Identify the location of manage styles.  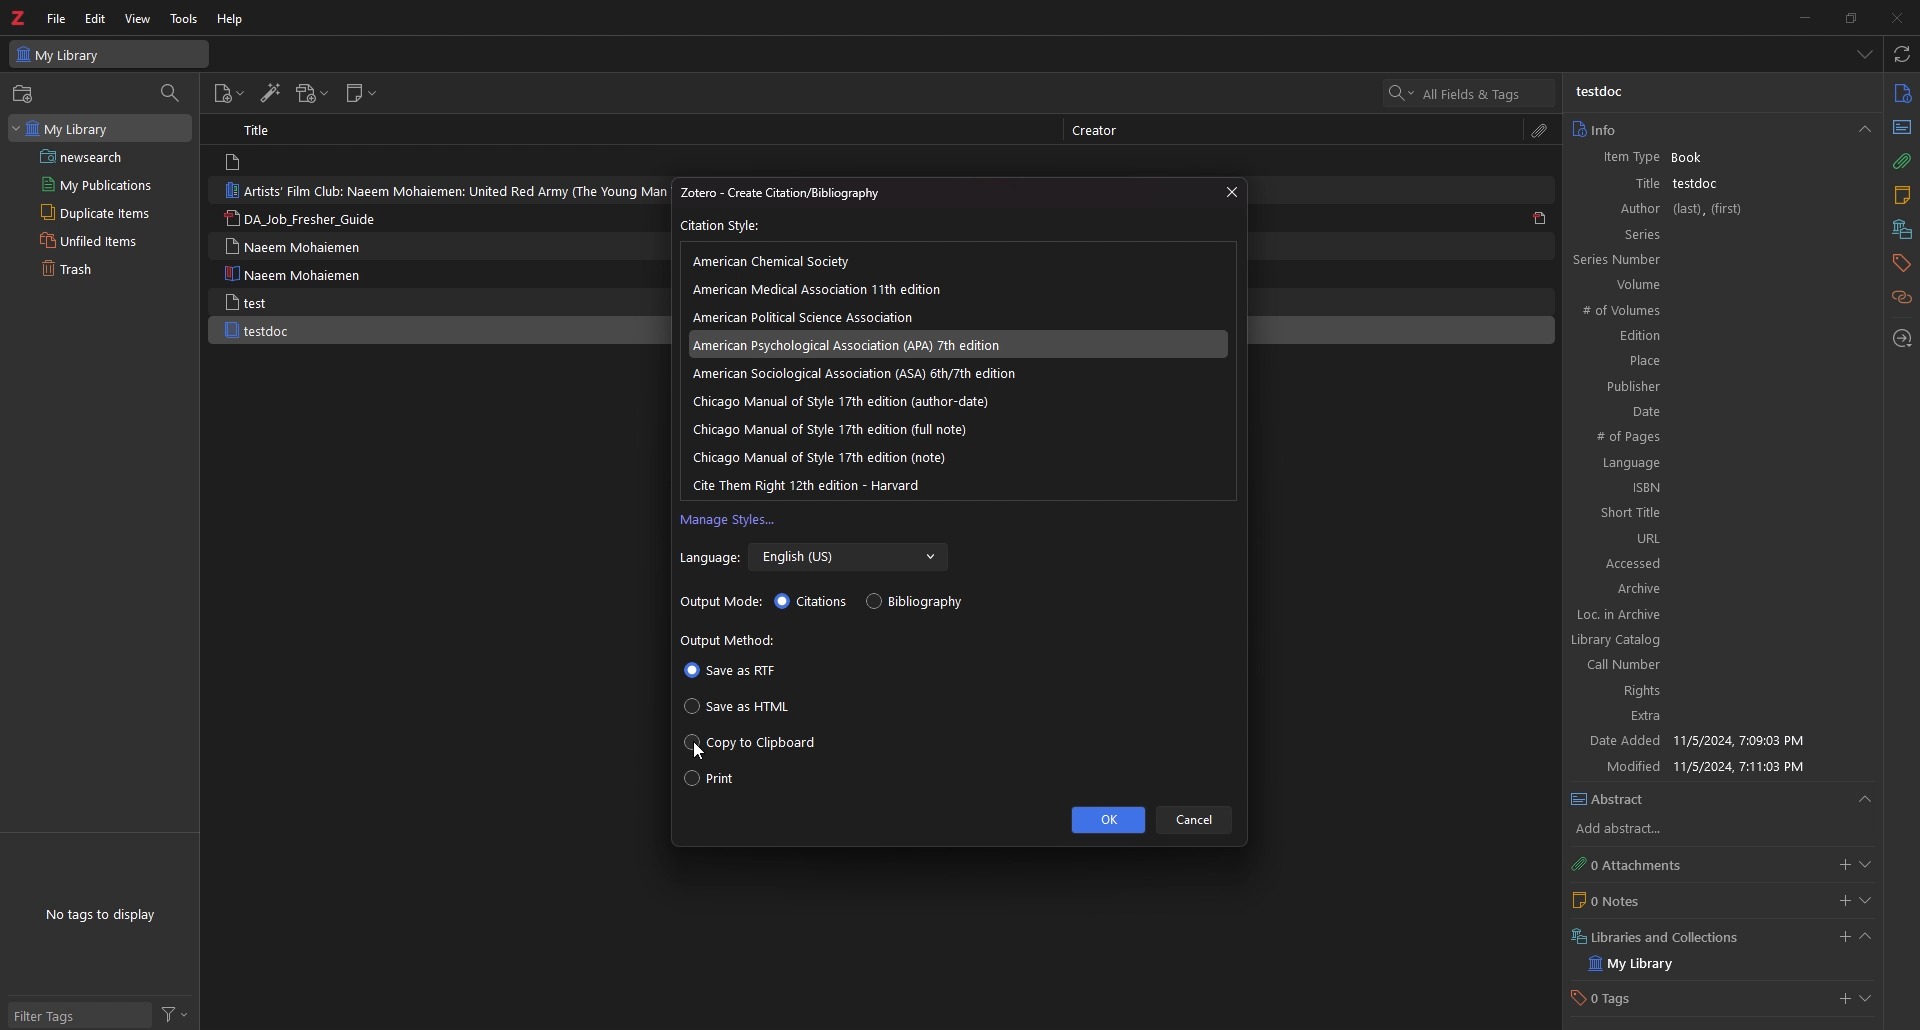
(729, 521).